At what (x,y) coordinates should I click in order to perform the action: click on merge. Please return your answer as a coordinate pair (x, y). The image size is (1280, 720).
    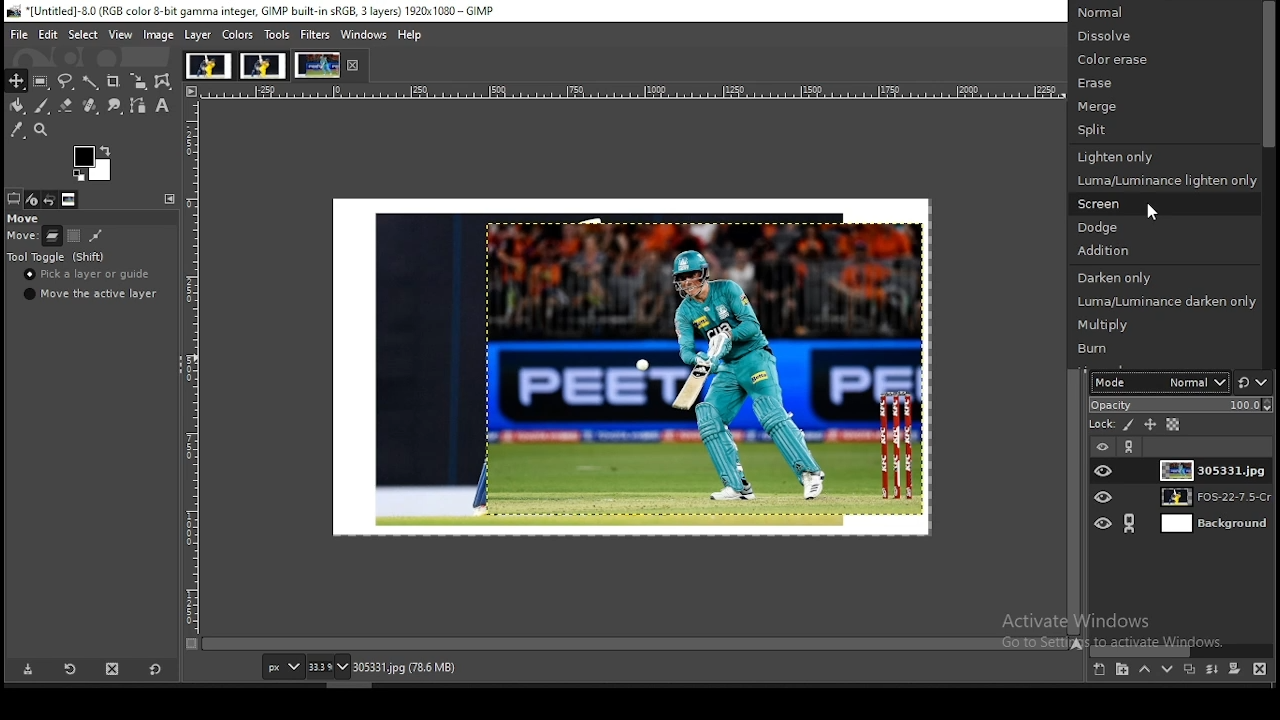
    Looking at the image, I should click on (1162, 106).